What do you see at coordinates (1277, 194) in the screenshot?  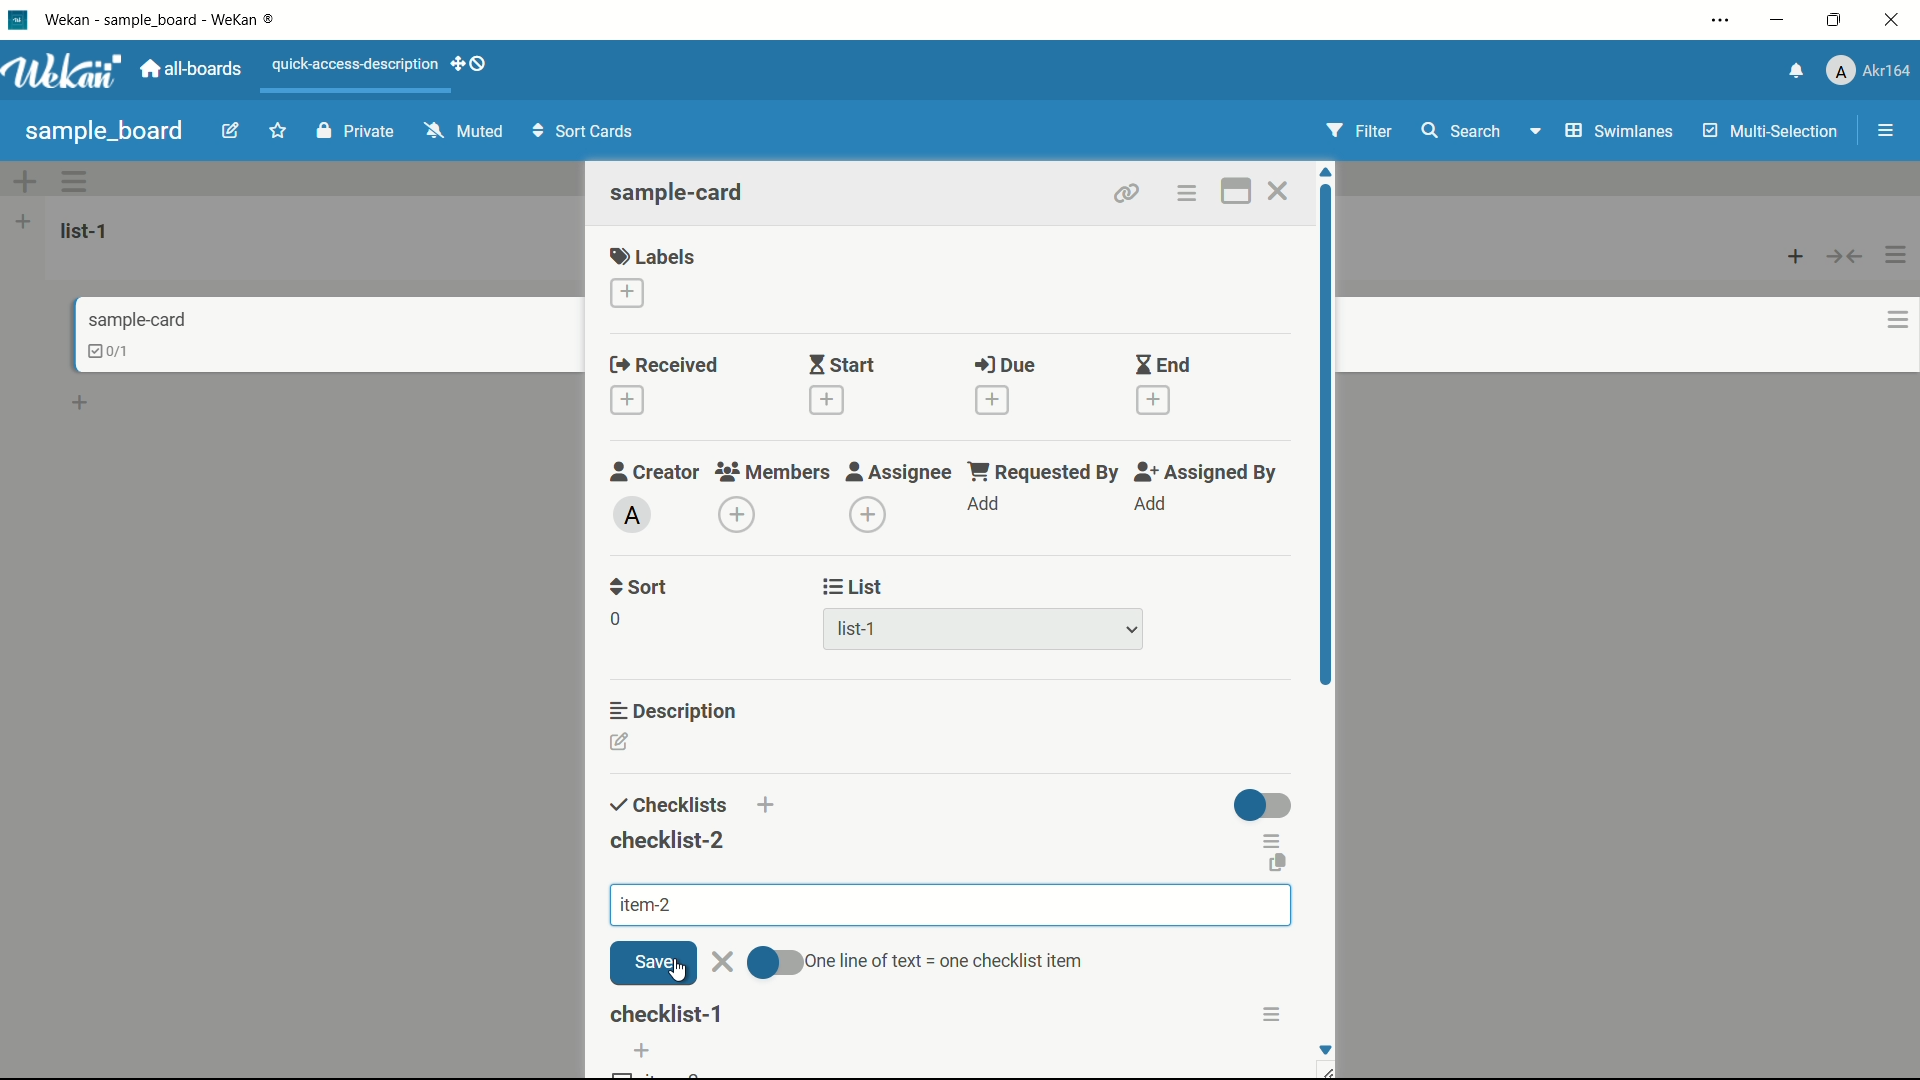 I see `close card` at bounding box center [1277, 194].